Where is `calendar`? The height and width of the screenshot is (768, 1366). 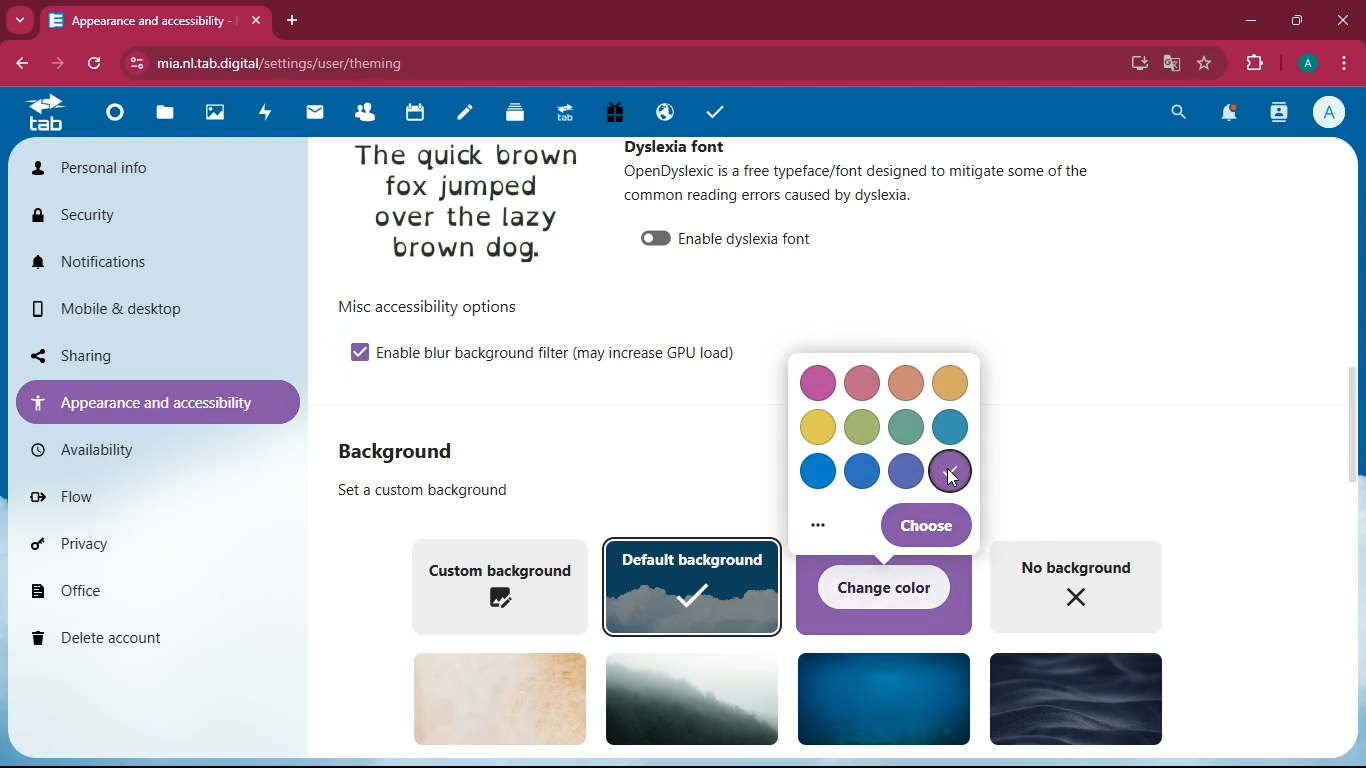 calendar is located at coordinates (412, 113).